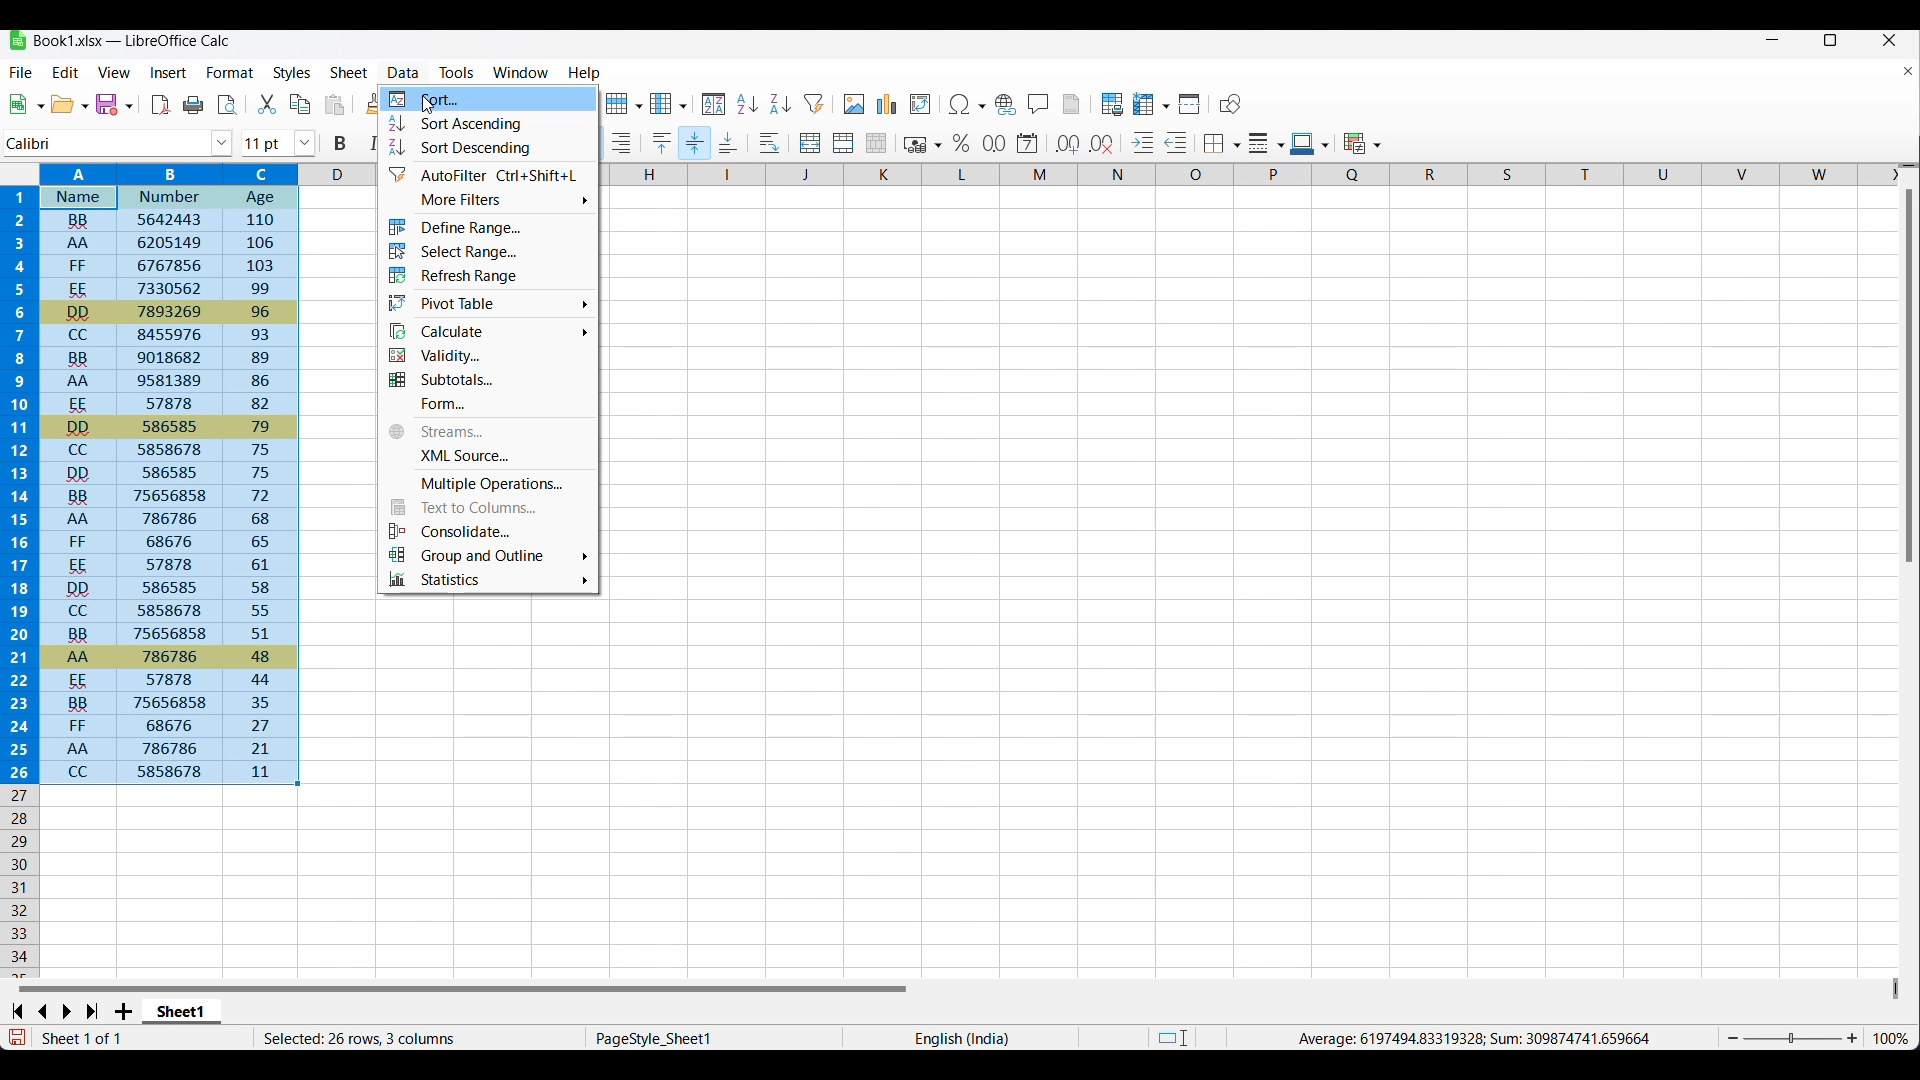 The height and width of the screenshot is (1080, 1920). Describe the element at coordinates (669, 103) in the screenshot. I see `Column options` at that location.